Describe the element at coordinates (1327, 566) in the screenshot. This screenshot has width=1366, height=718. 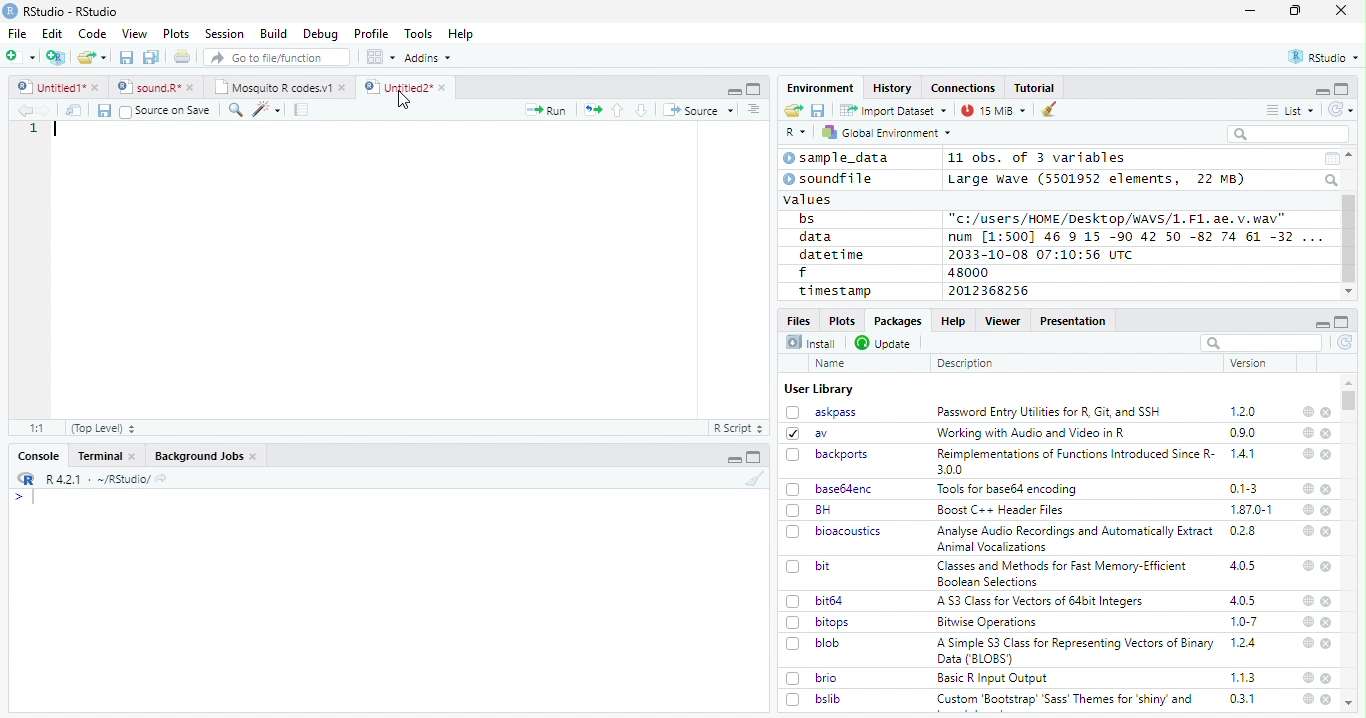
I see `close` at that location.